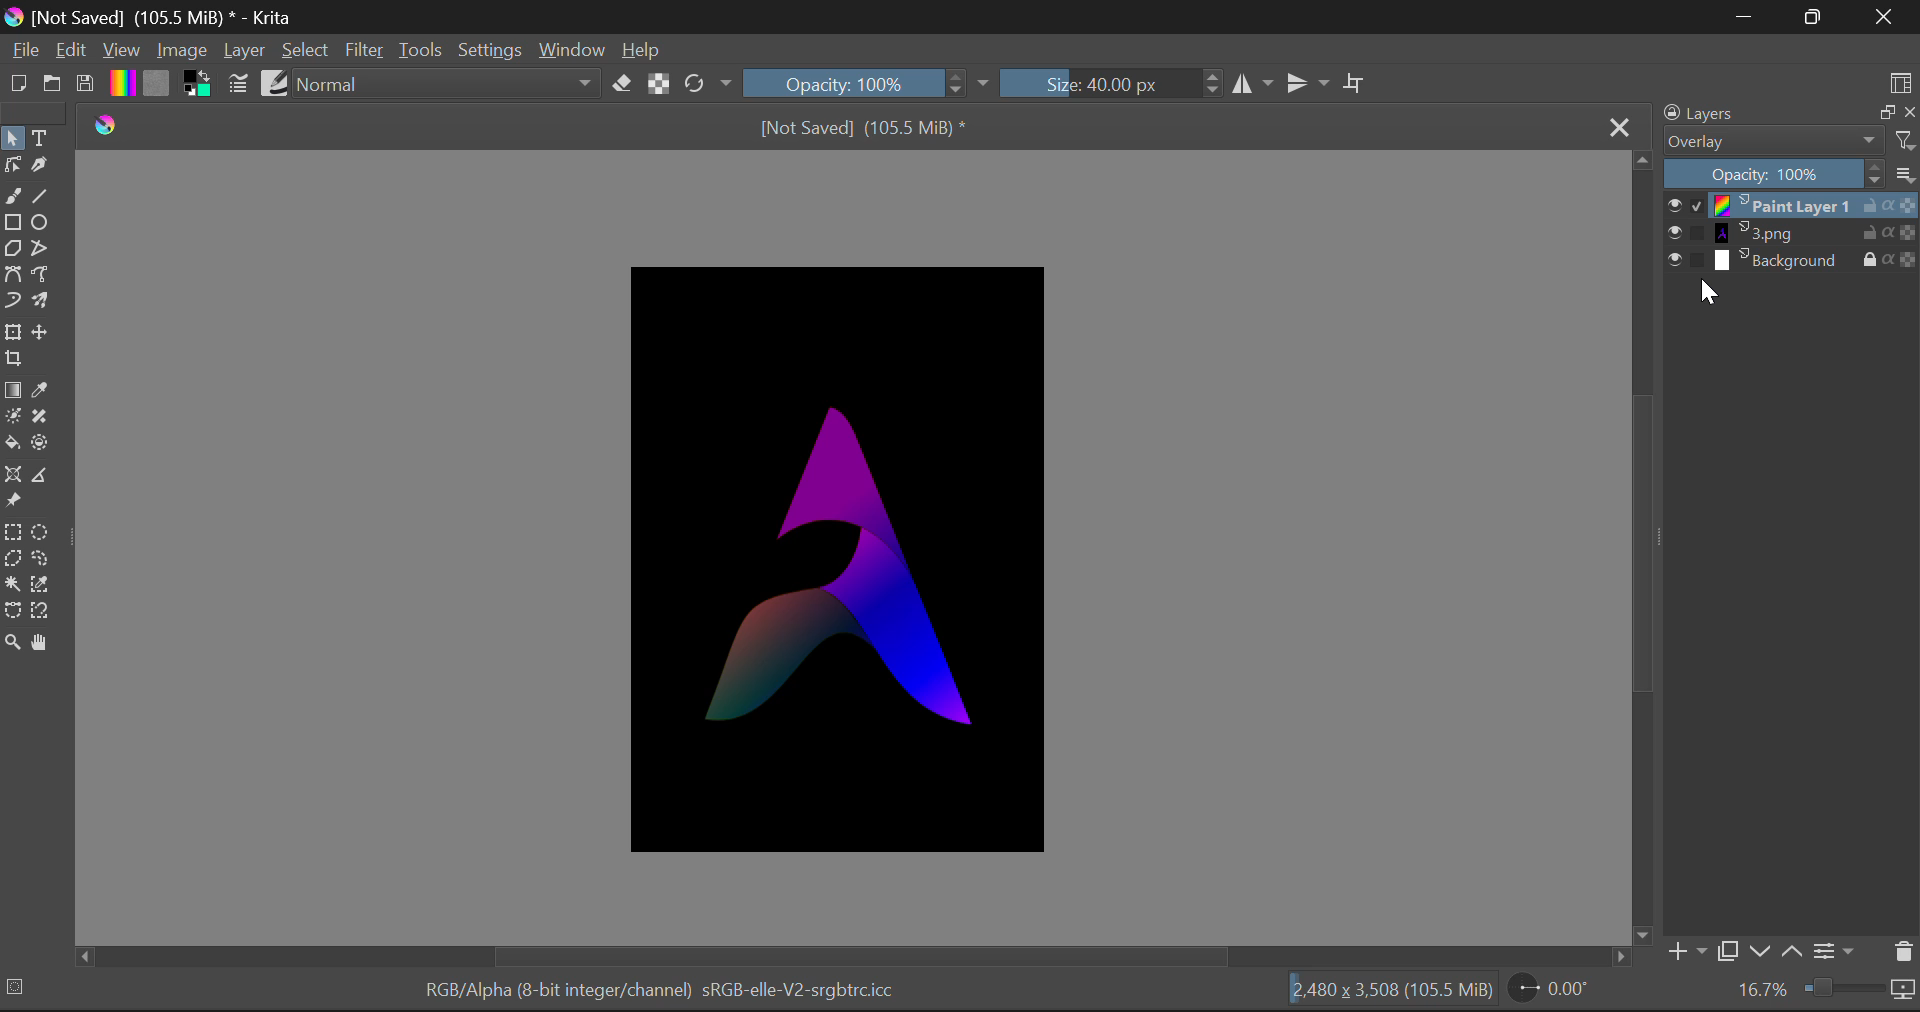  I want to click on show or hide layer, so click(1685, 207).